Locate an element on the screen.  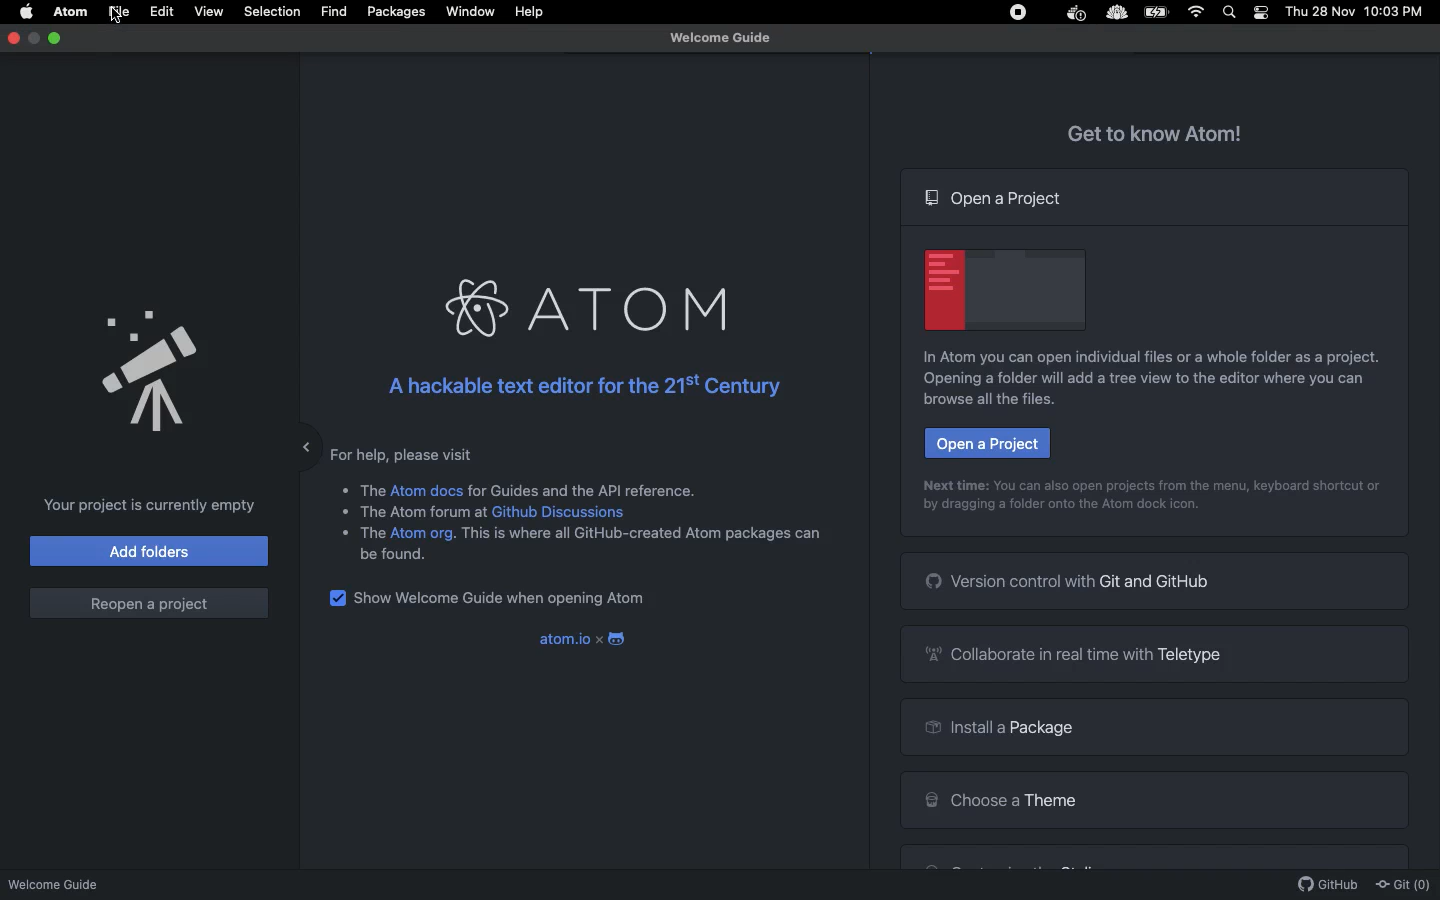
text is located at coordinates (426, 515).